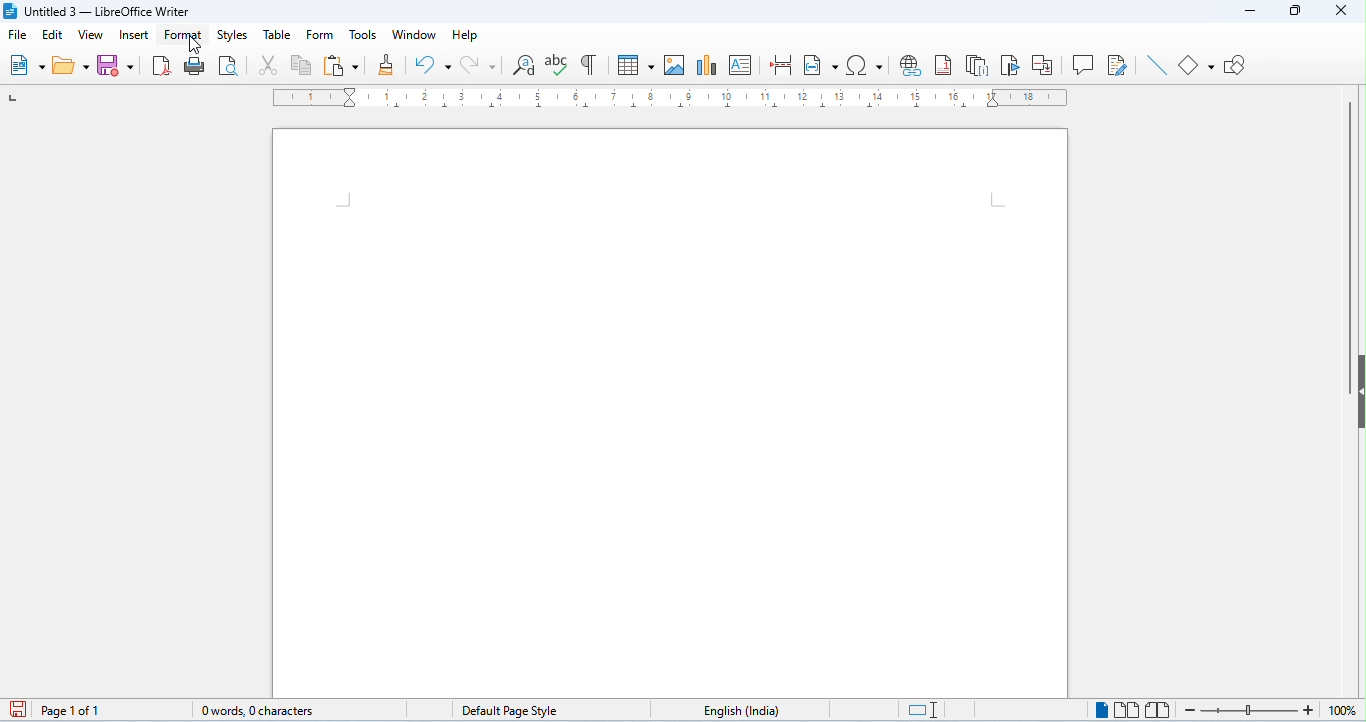  I want to click on ruler, so click(670, 99).